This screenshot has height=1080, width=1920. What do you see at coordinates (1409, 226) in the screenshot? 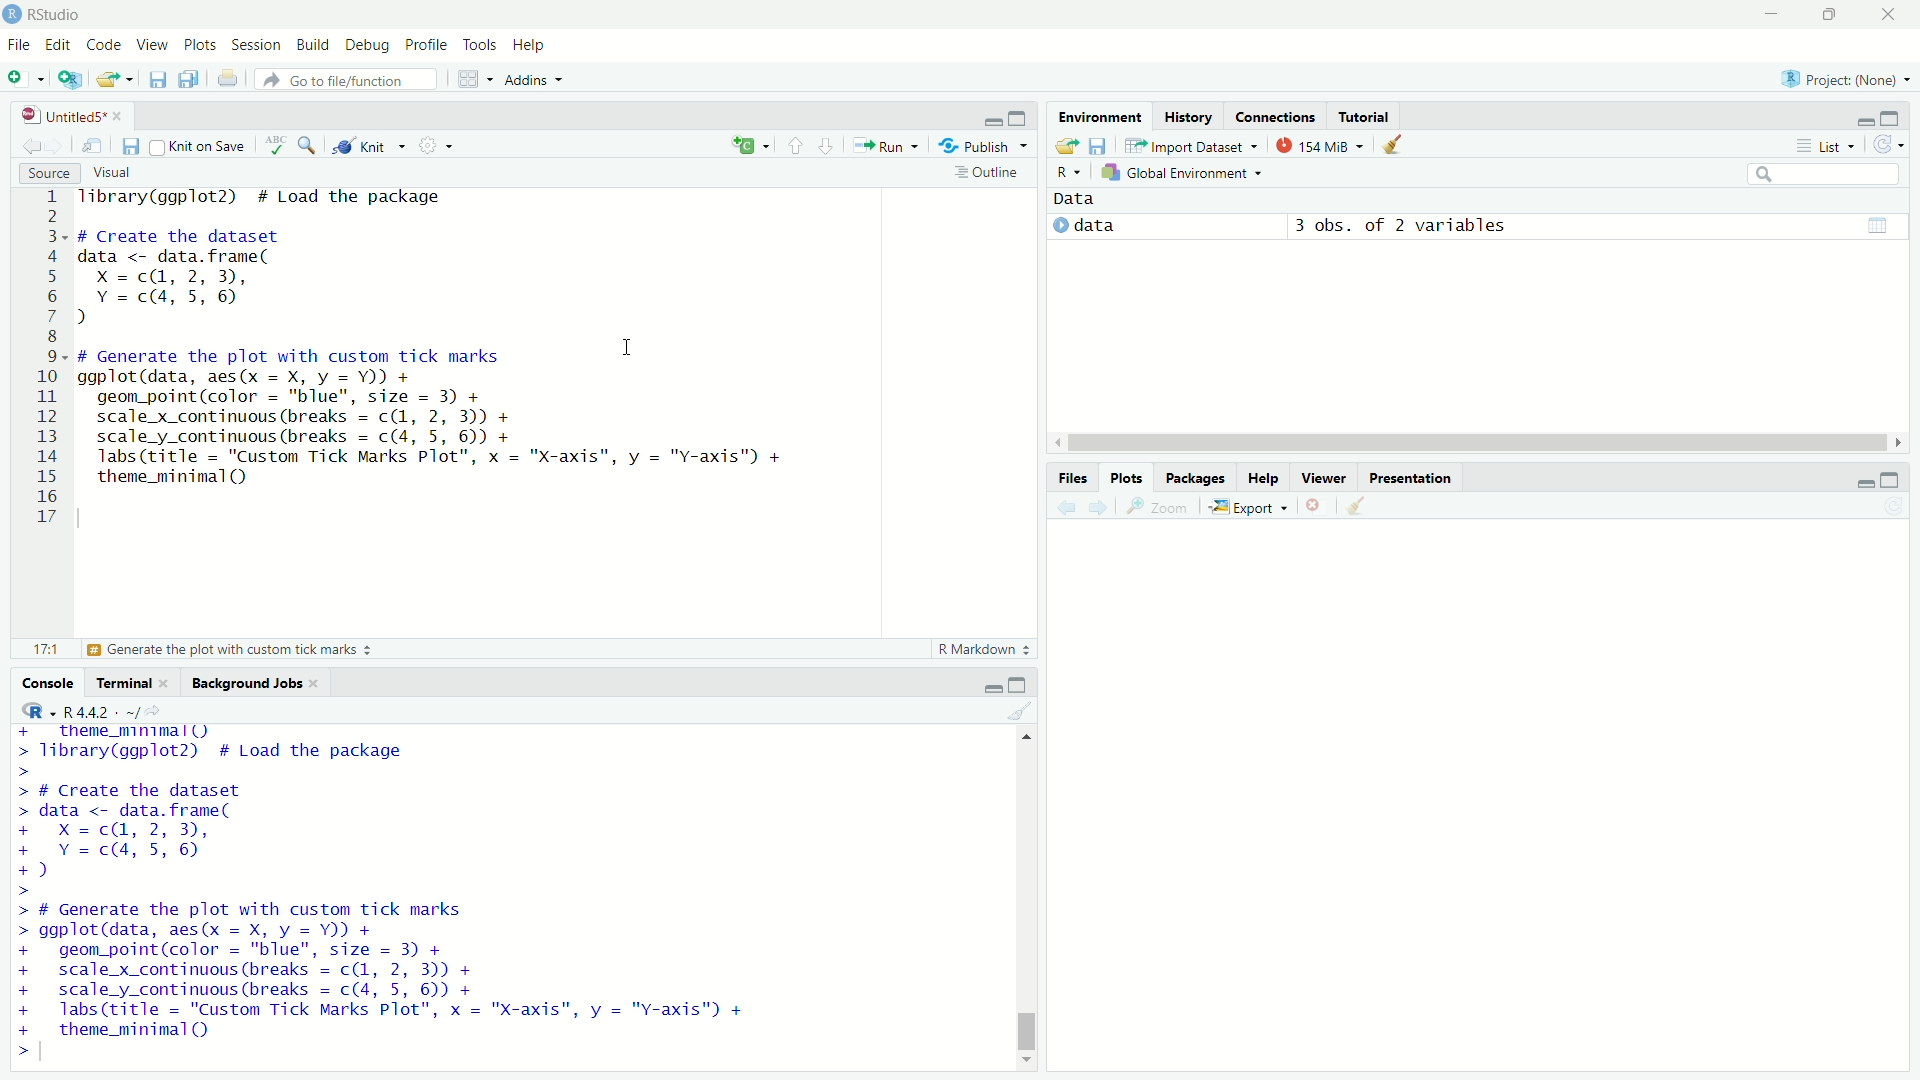
I see `3 obs. of 2 variables` at bounding box center [1409, 226].